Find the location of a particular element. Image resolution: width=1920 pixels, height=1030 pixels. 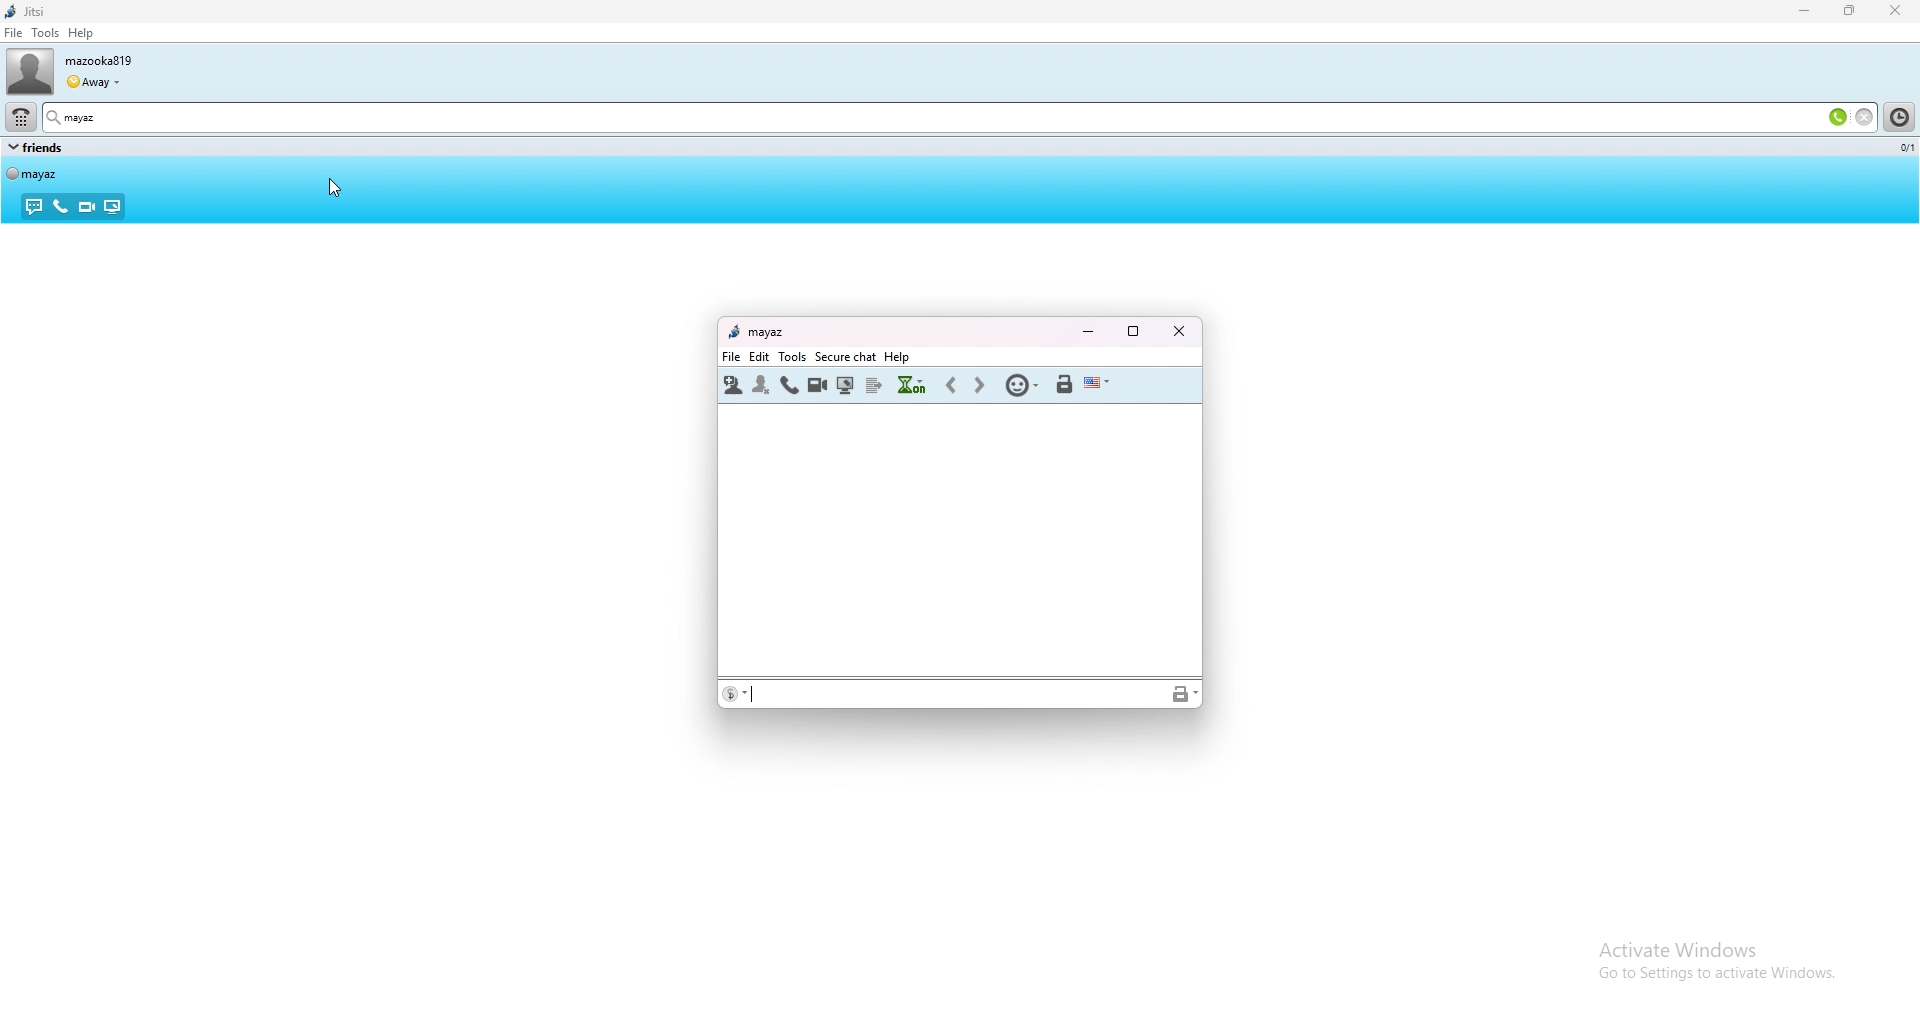

call contact is located at coordinates (59, 206).